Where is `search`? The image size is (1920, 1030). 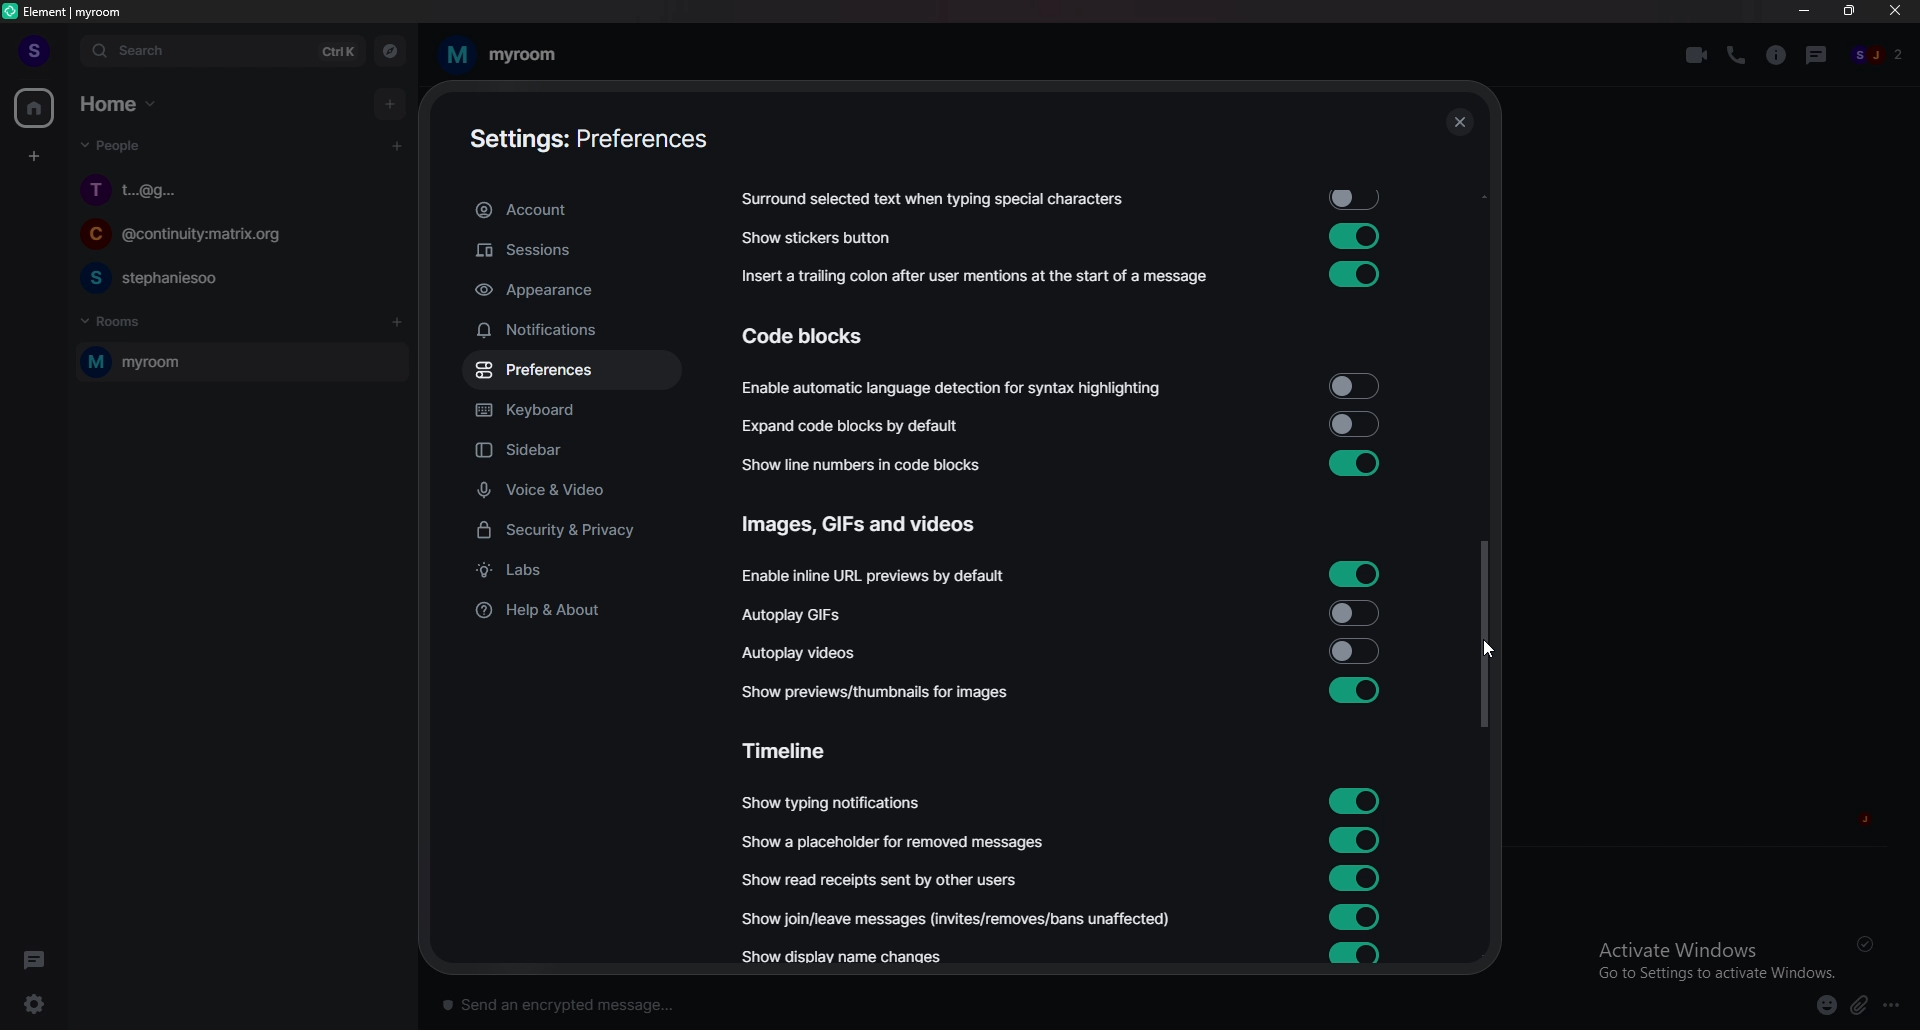
search is located at coordinates (221, 51).